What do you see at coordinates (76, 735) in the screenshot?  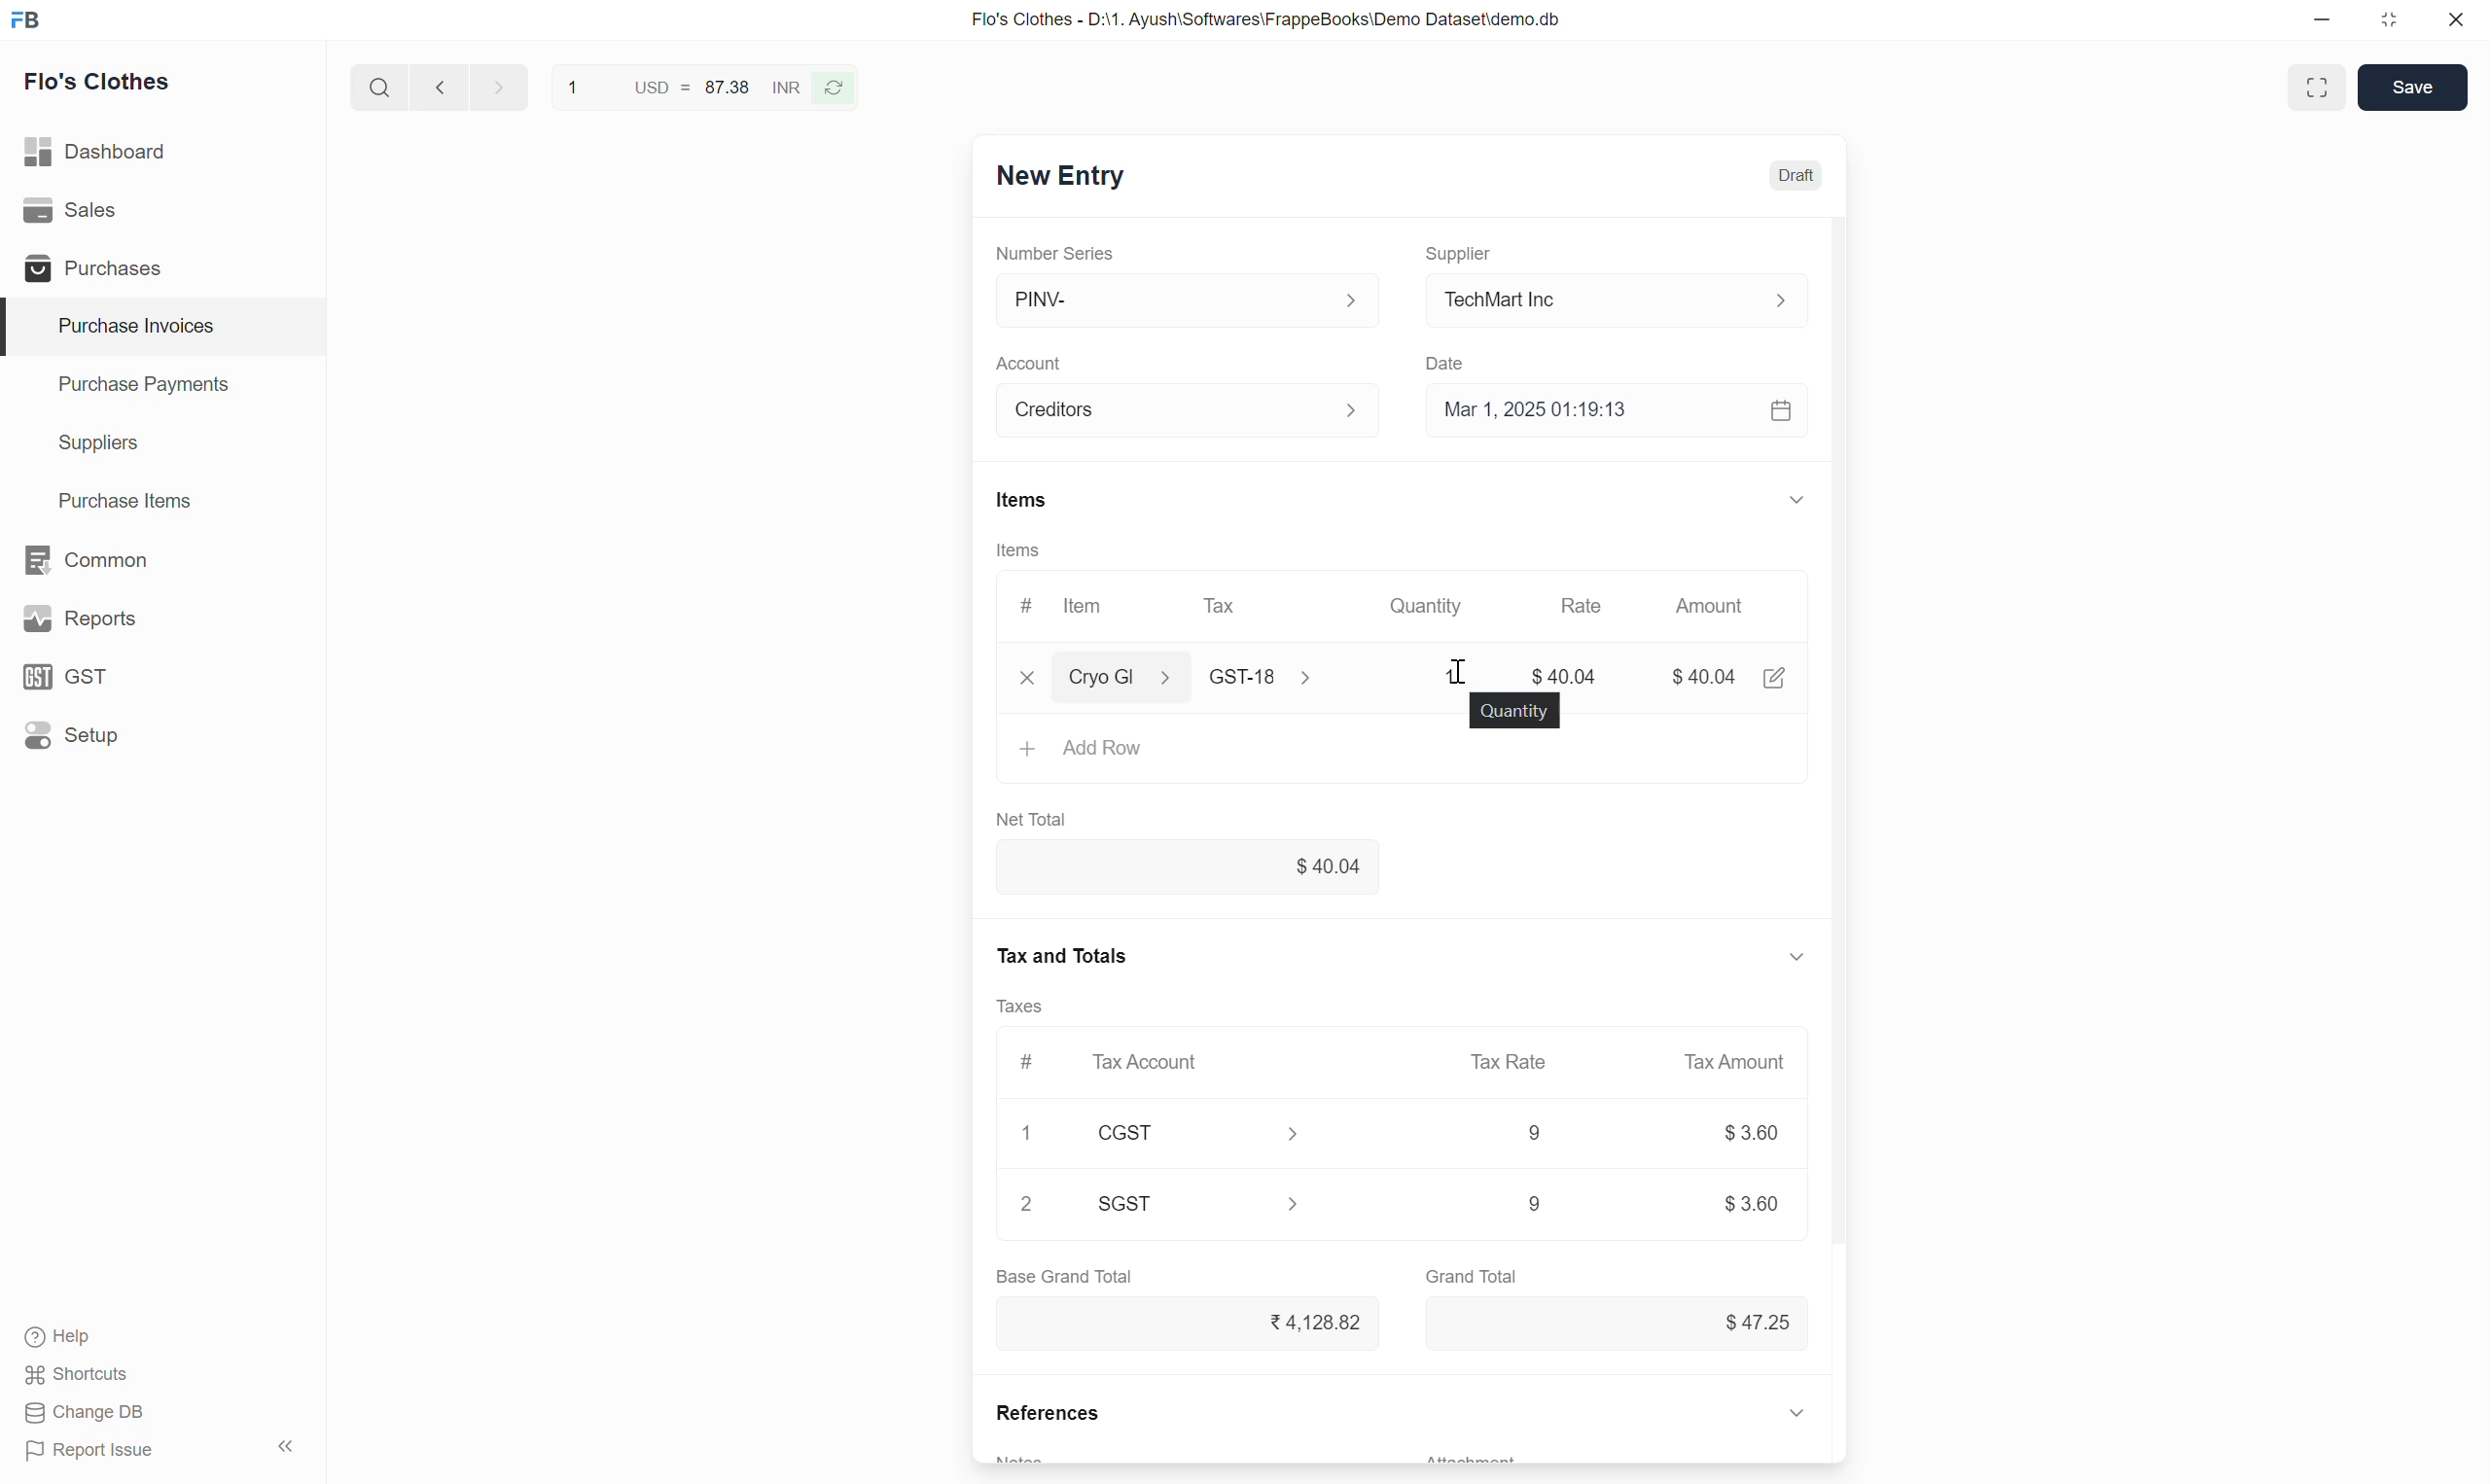 I see `Setup` at bounding box center [76, 735].